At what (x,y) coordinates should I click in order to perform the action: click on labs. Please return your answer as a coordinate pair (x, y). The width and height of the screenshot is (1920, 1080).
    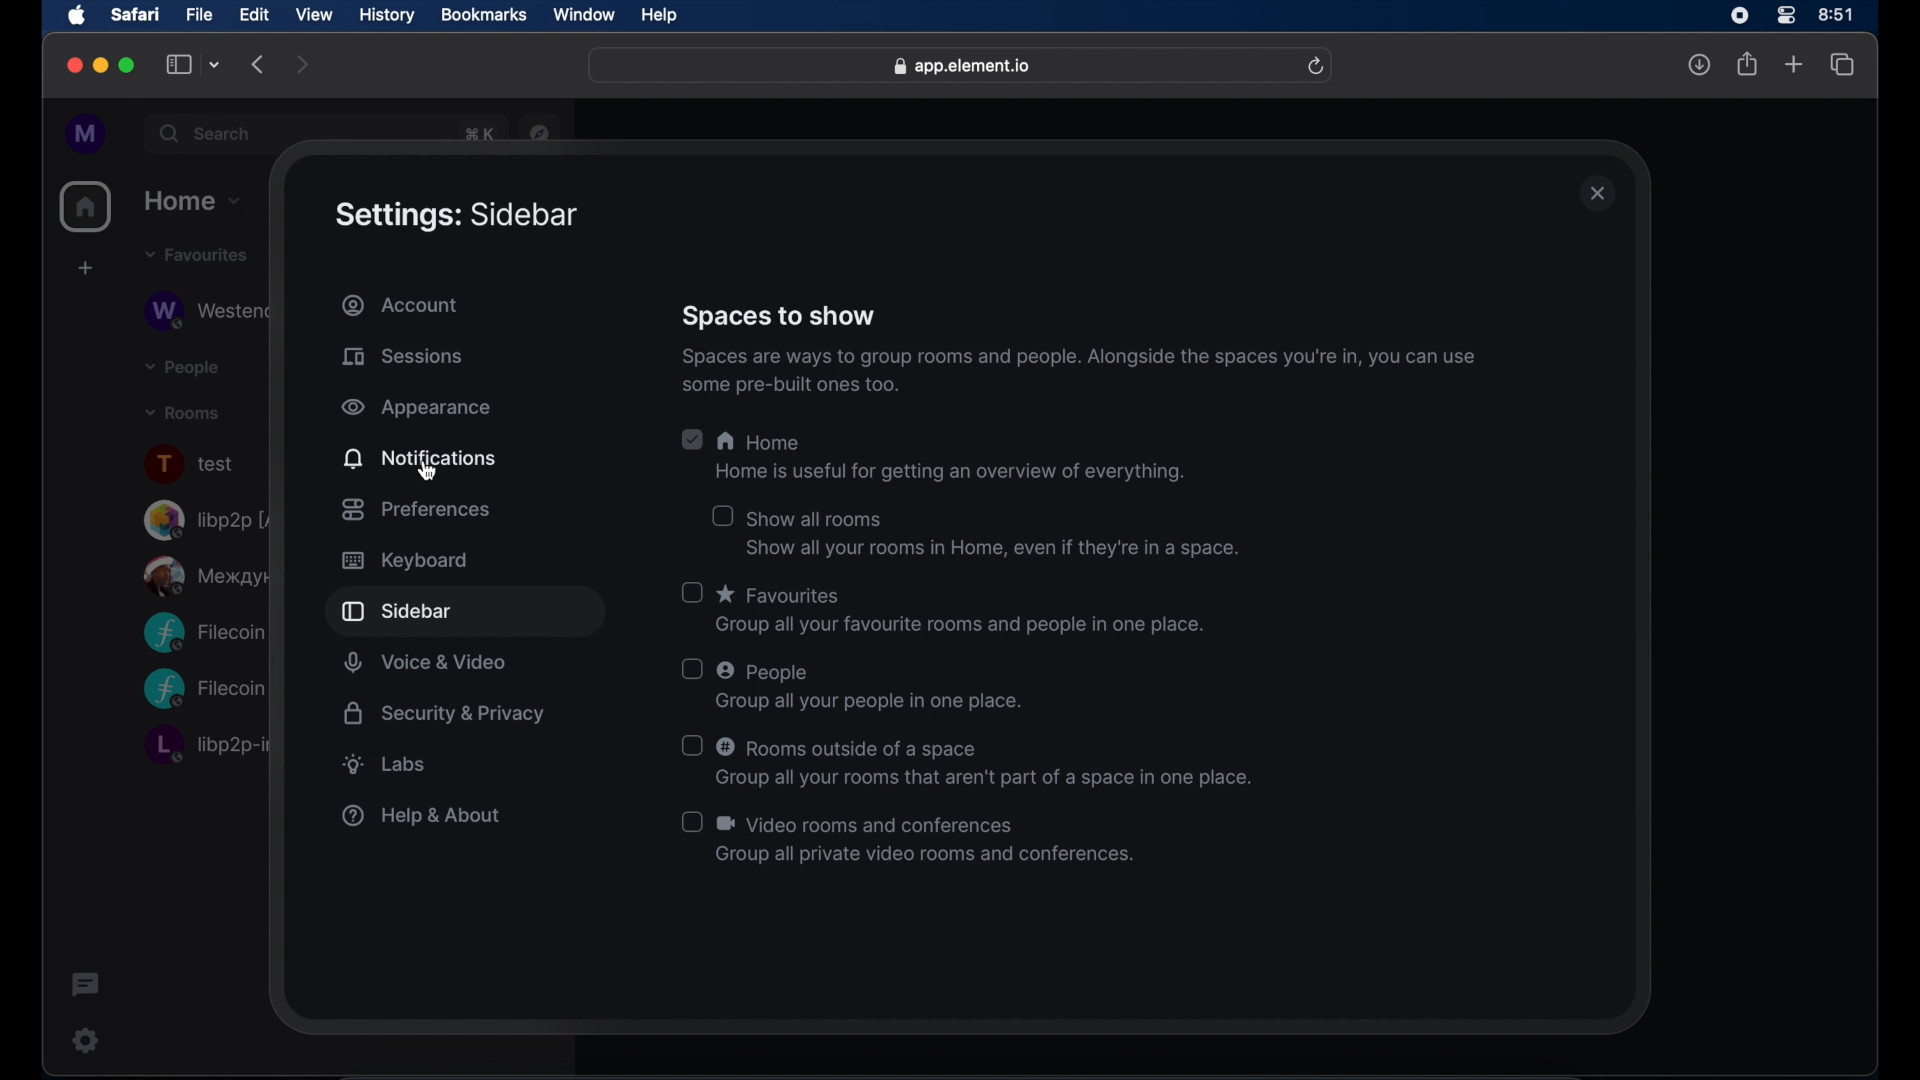
    Looking at the image, I should click on (386, 764).